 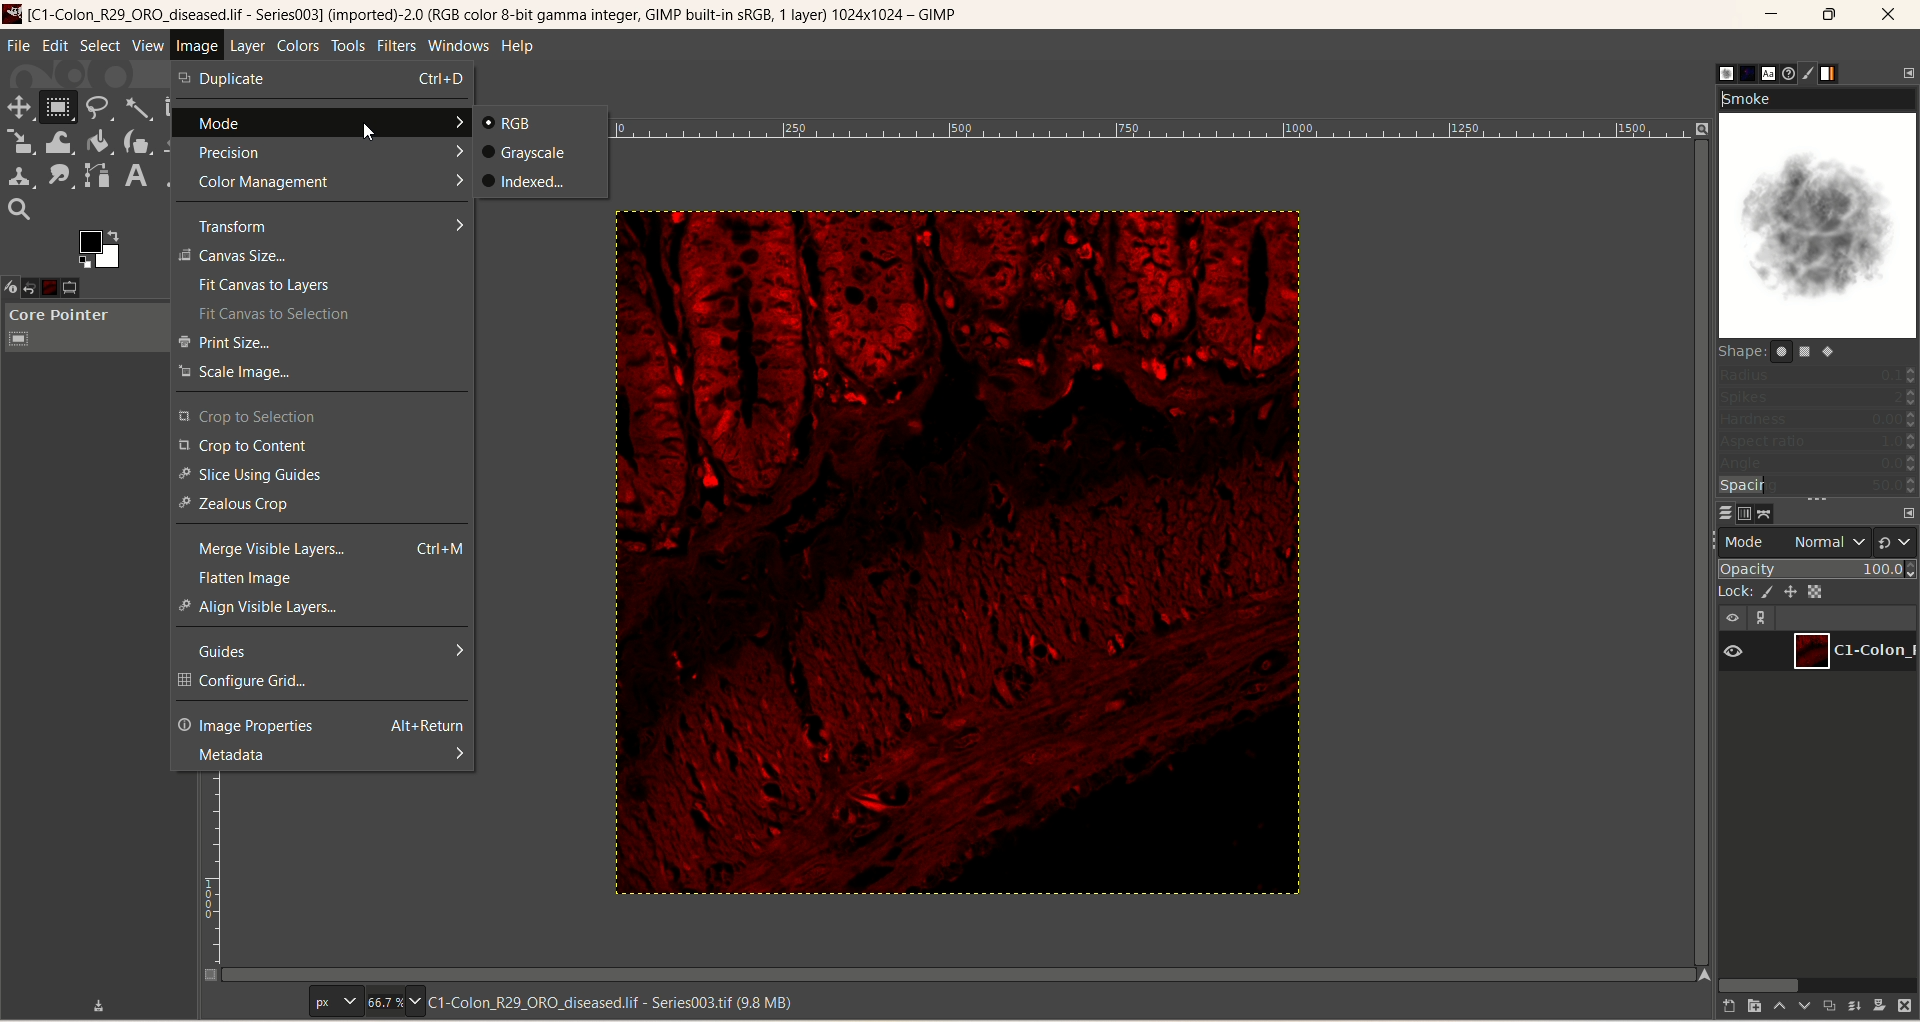 I want to click on crop to selection, so click(x=322, y=416).